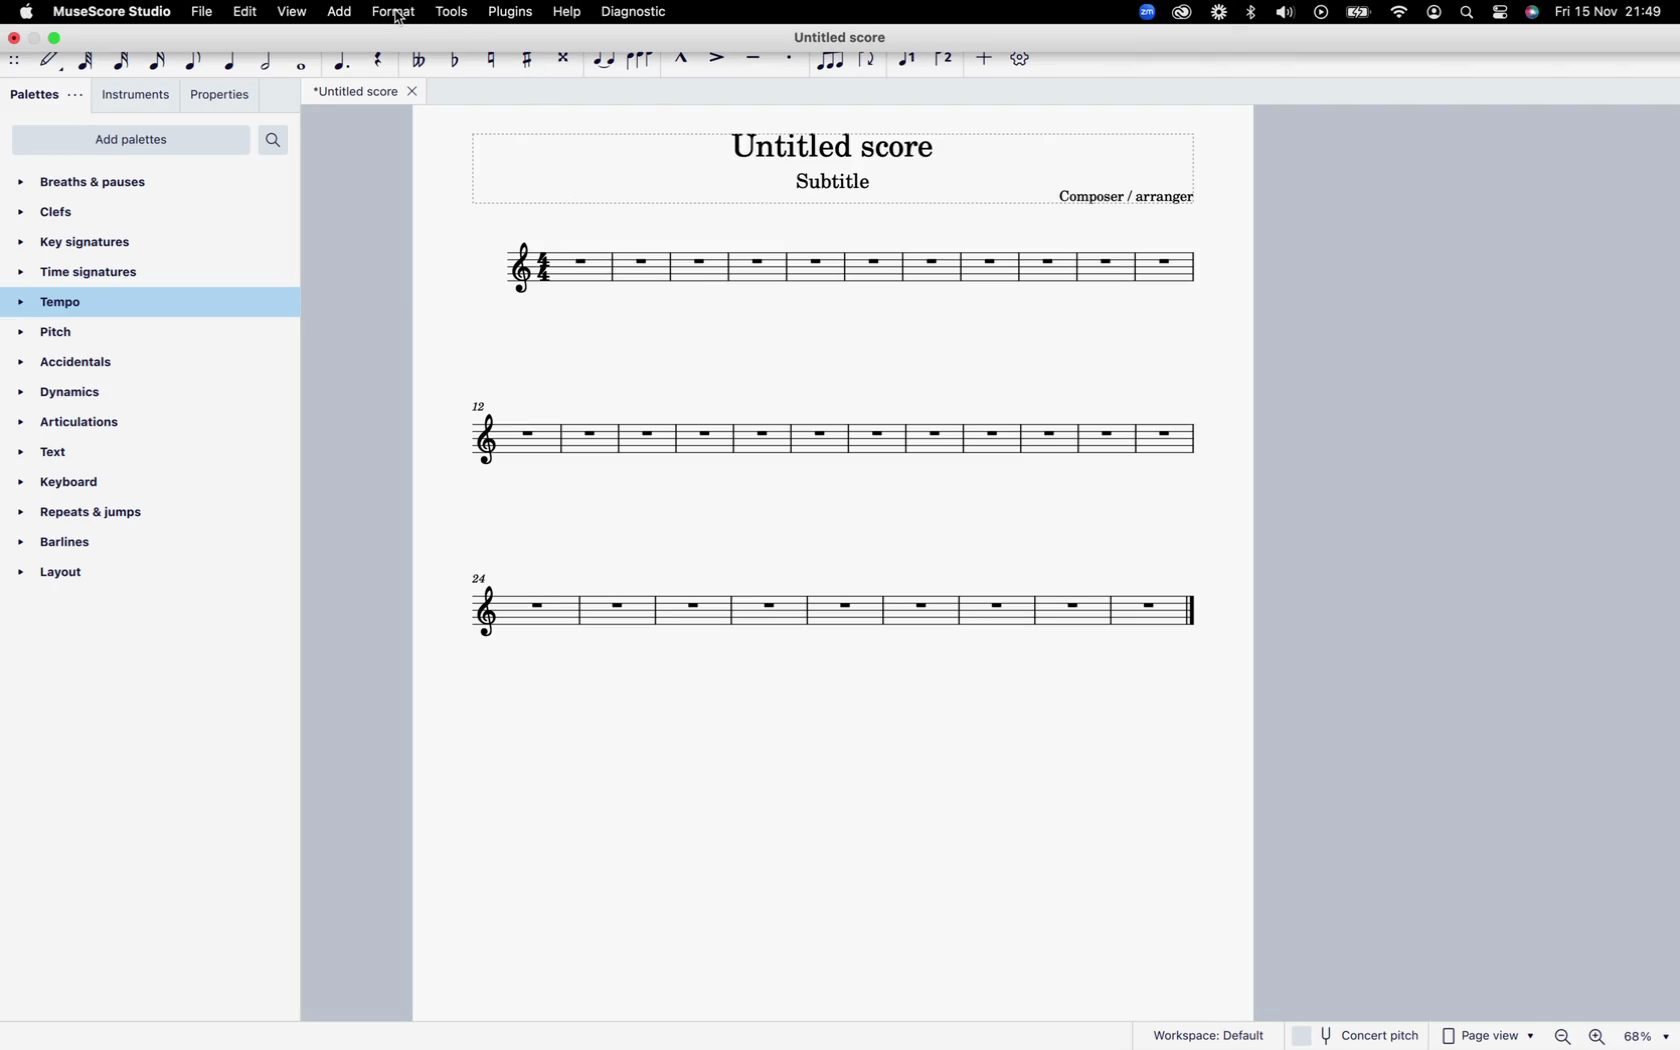 Image resolution: width=1680 pixels, height=1050 pixels. What do you see at coordinates (35, 39) in the screenshot?
I see `minimize` at bounding box center [35, 39].